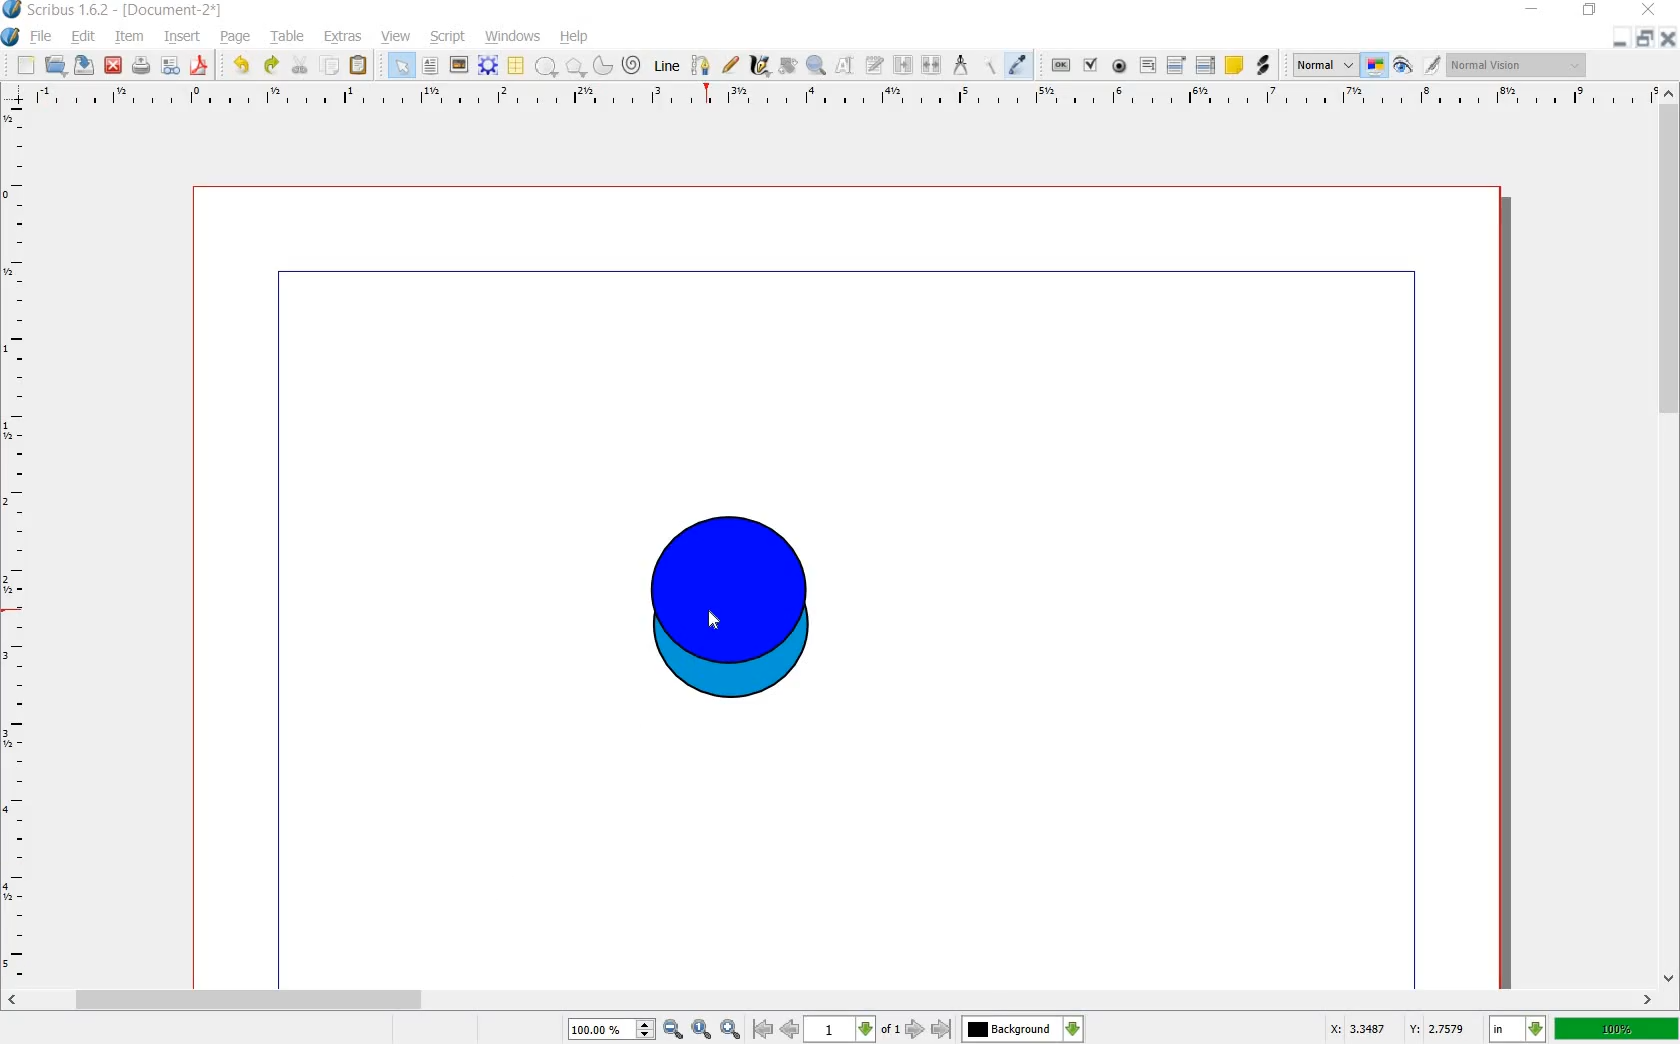  I want to click on scroll bar, so click(830, 998).